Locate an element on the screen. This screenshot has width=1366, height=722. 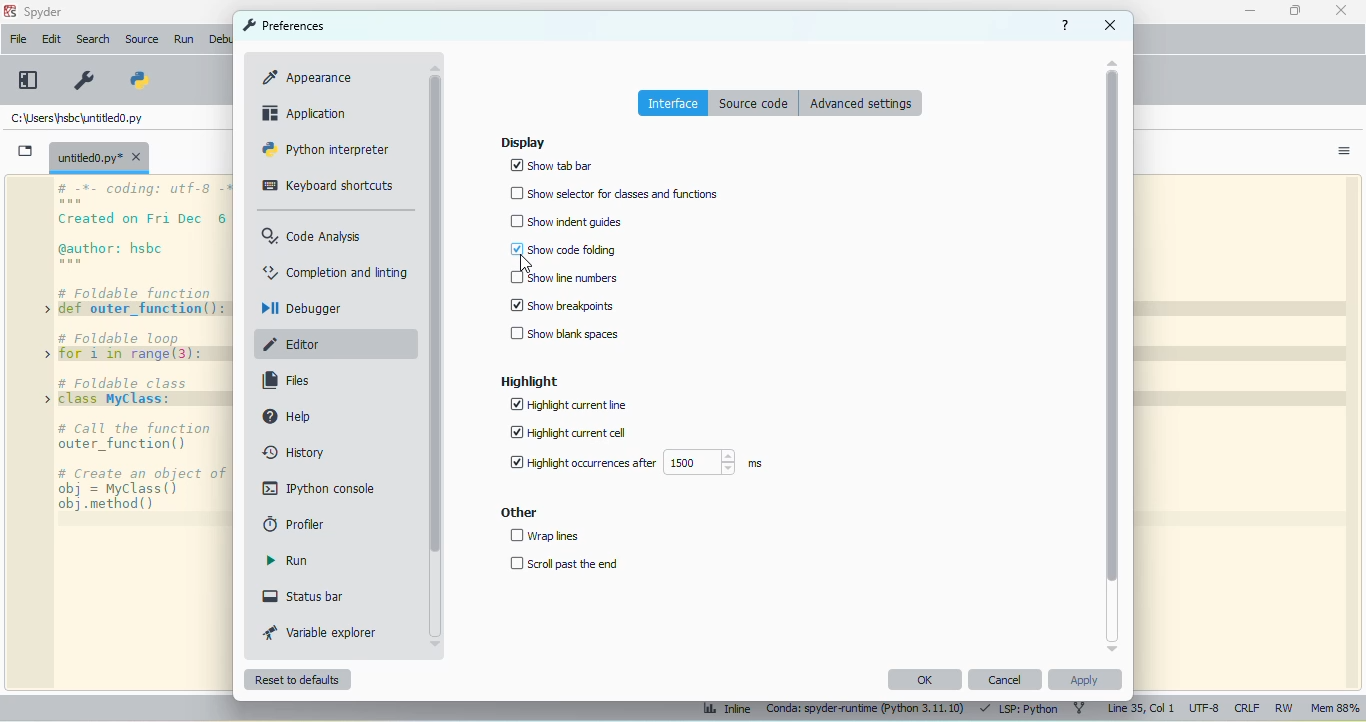
highlight current cell is located at coordinates (570, 433).